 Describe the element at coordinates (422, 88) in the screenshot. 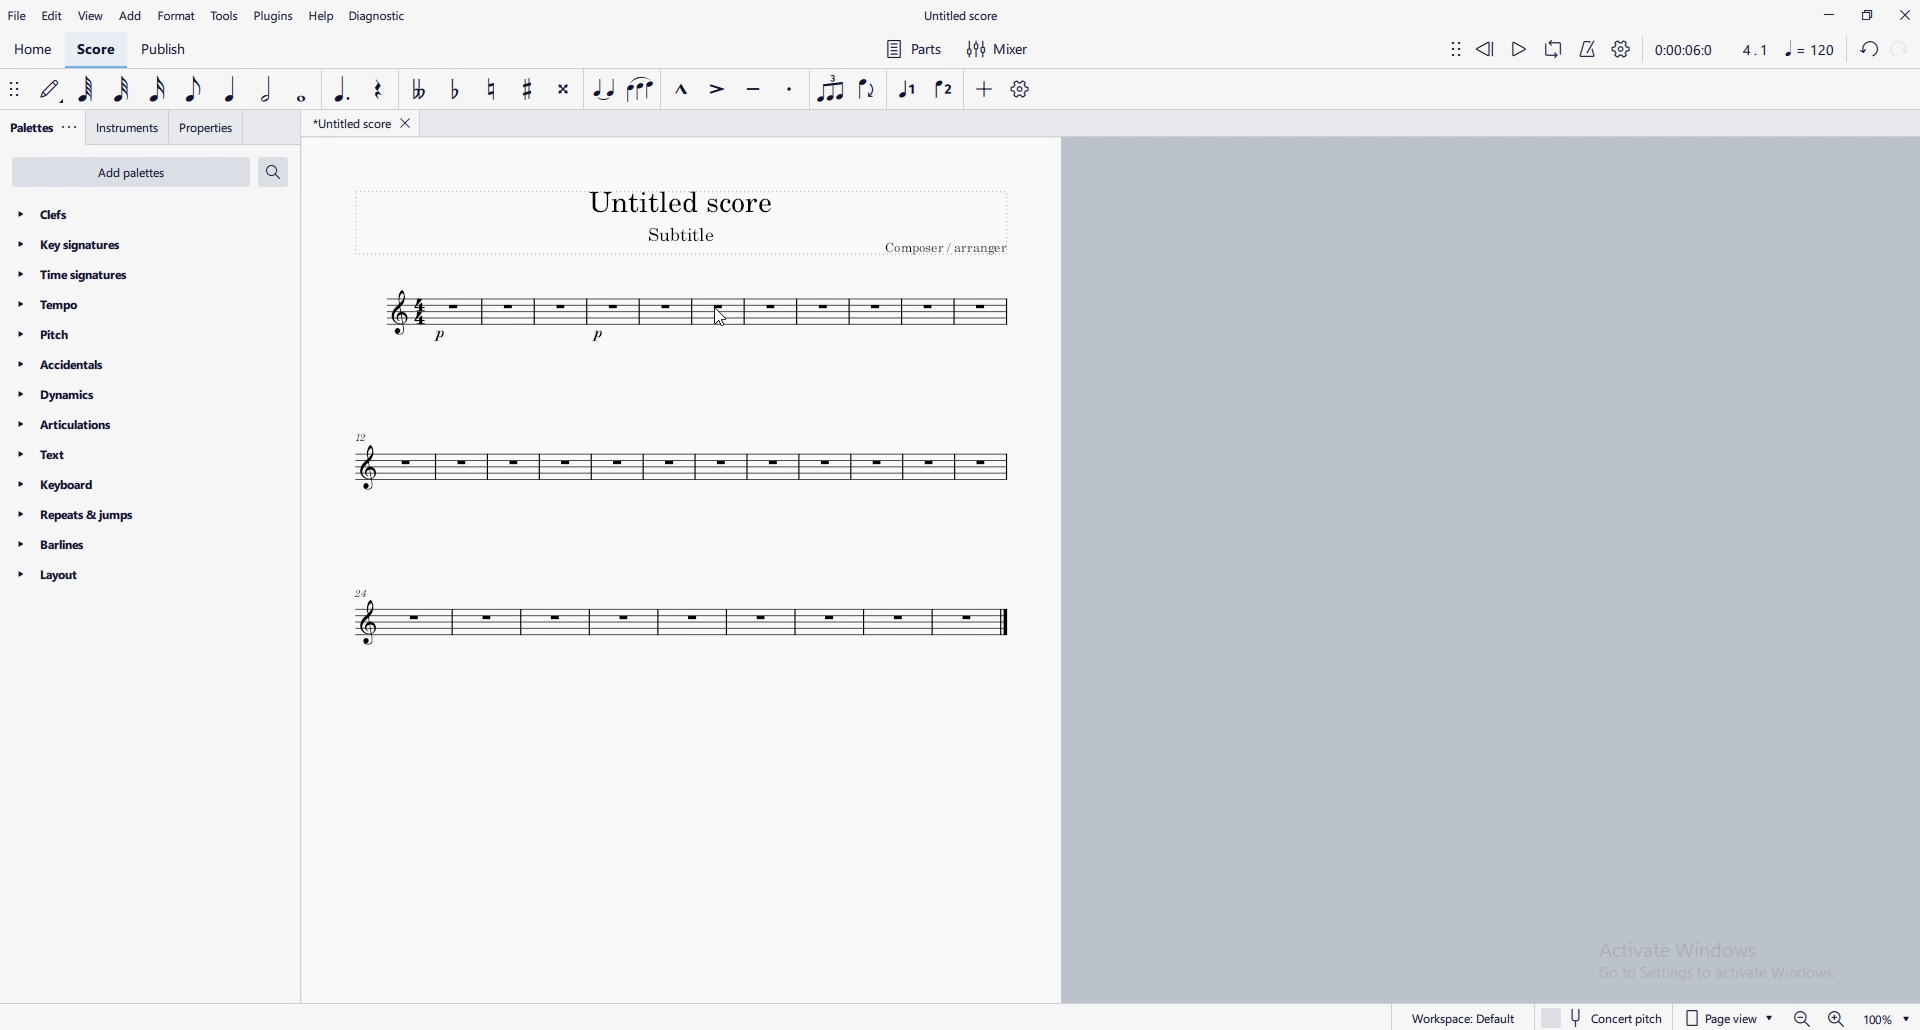

I see `toggle double flat` at that location.